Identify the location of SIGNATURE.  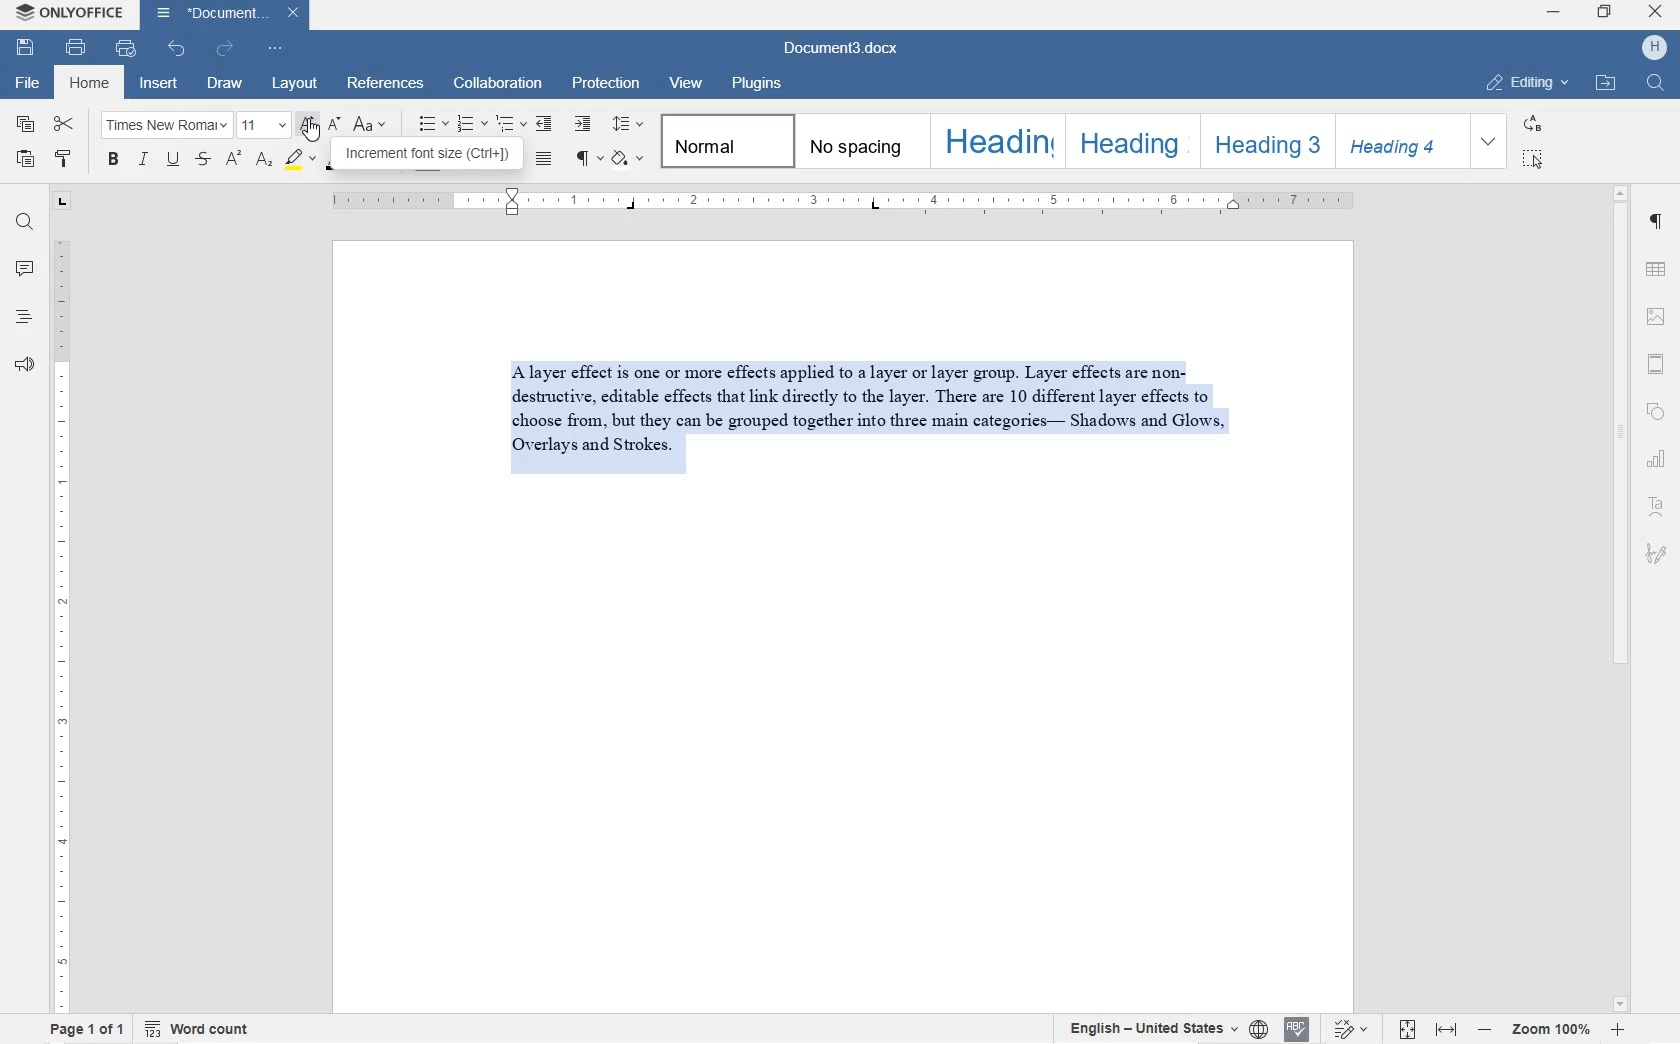
(1657, 557).